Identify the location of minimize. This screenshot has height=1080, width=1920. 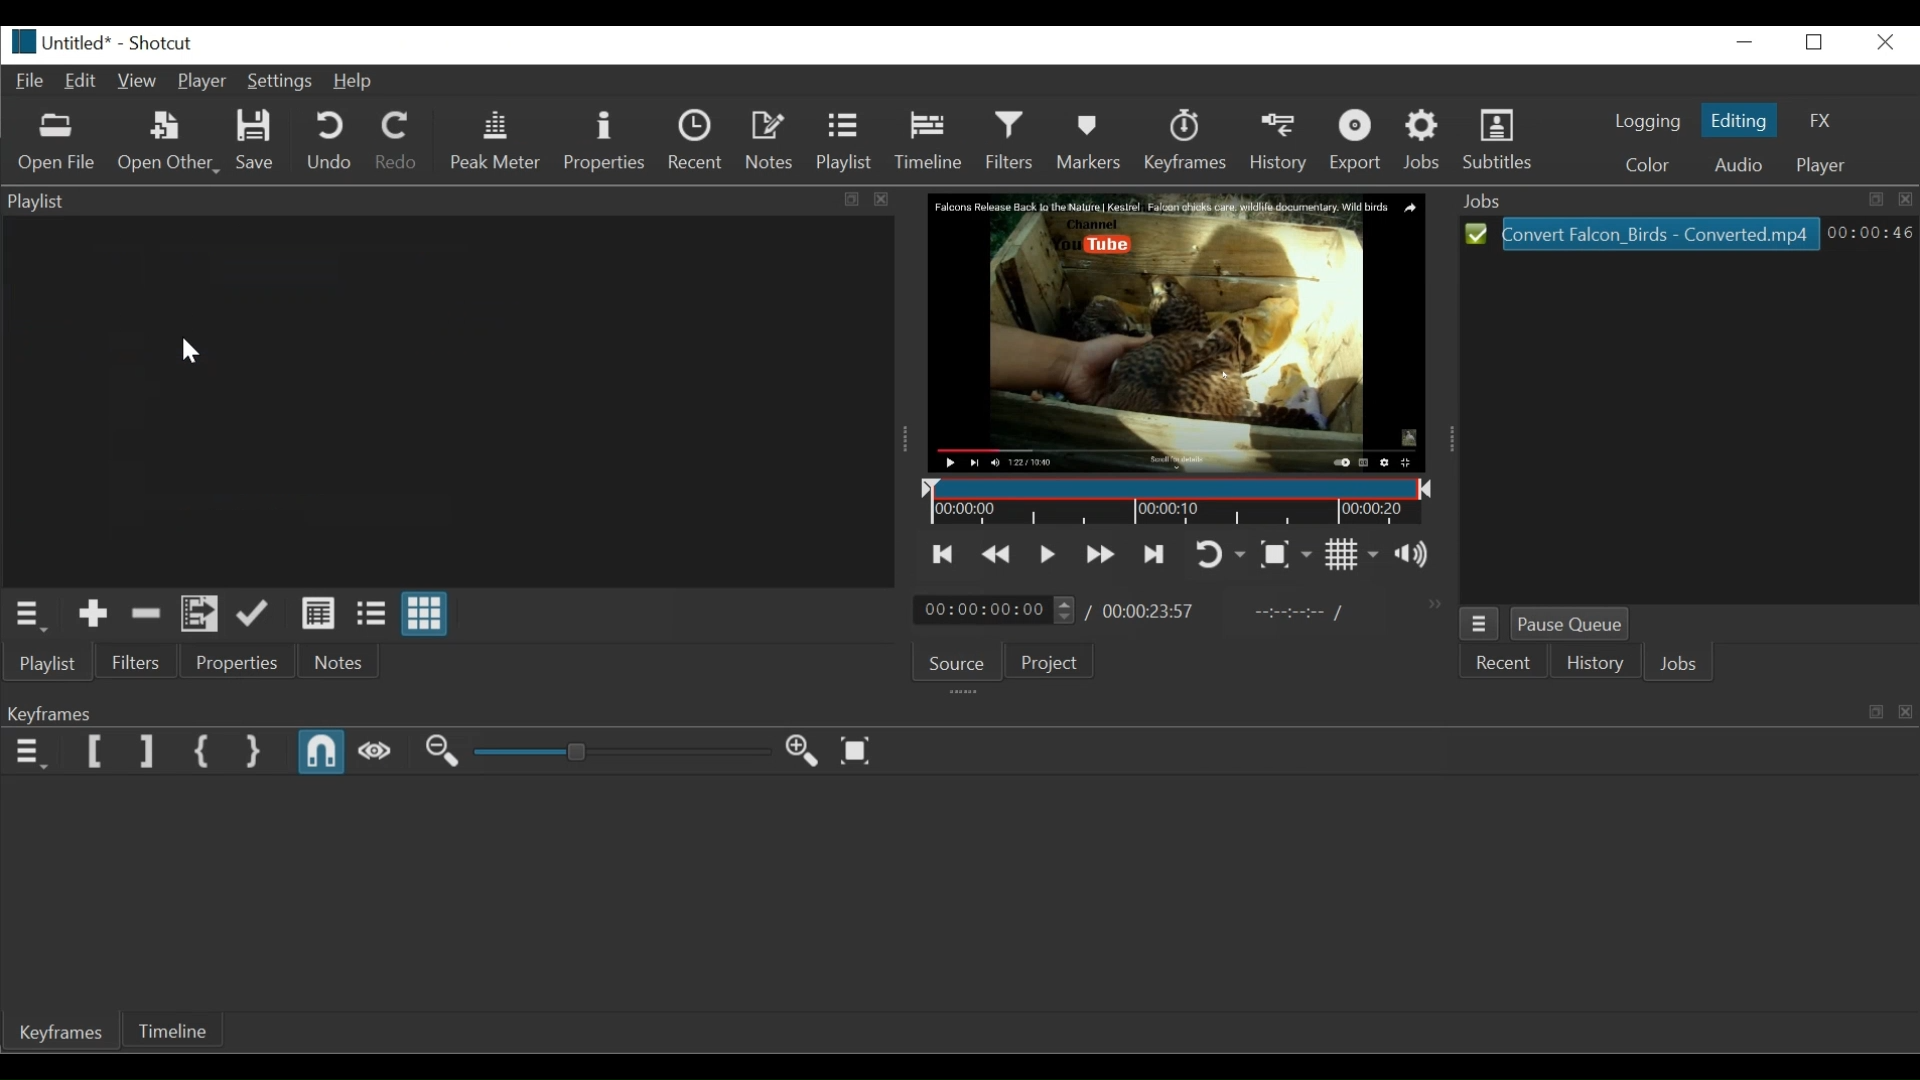
(1743, 43).